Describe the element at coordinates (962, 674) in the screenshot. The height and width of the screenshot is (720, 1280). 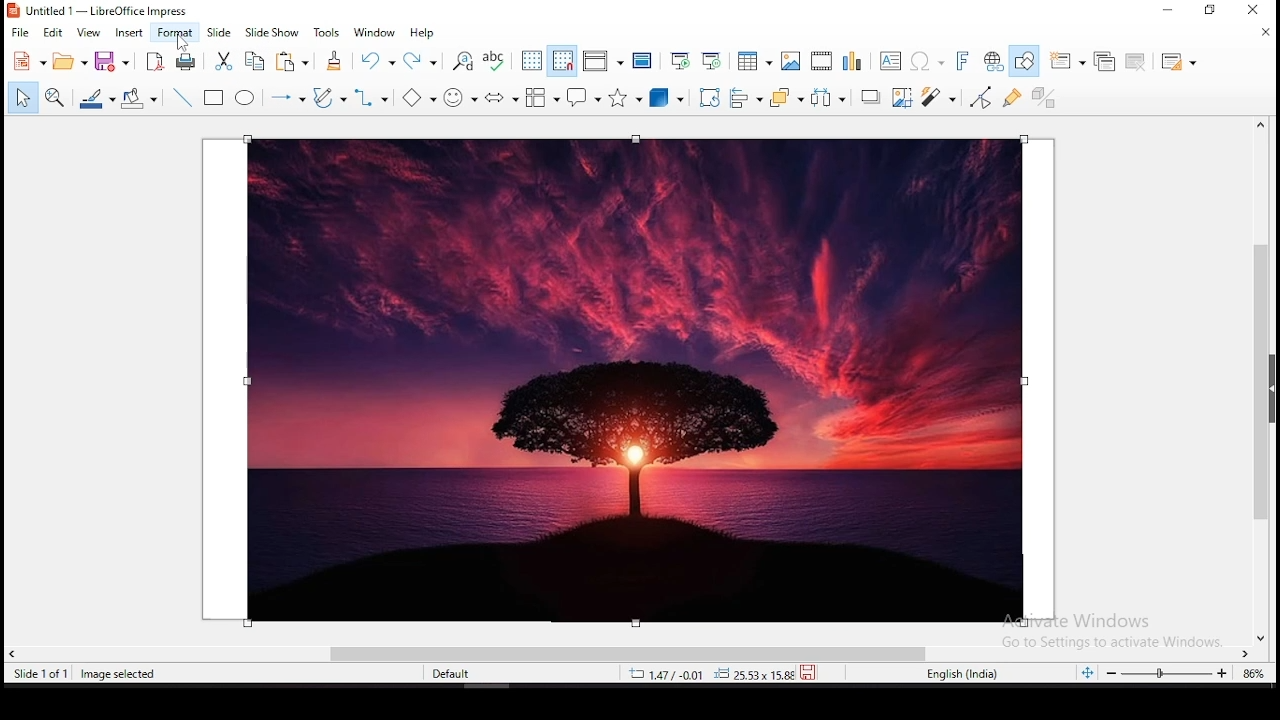
I see `english (india)` at that location.